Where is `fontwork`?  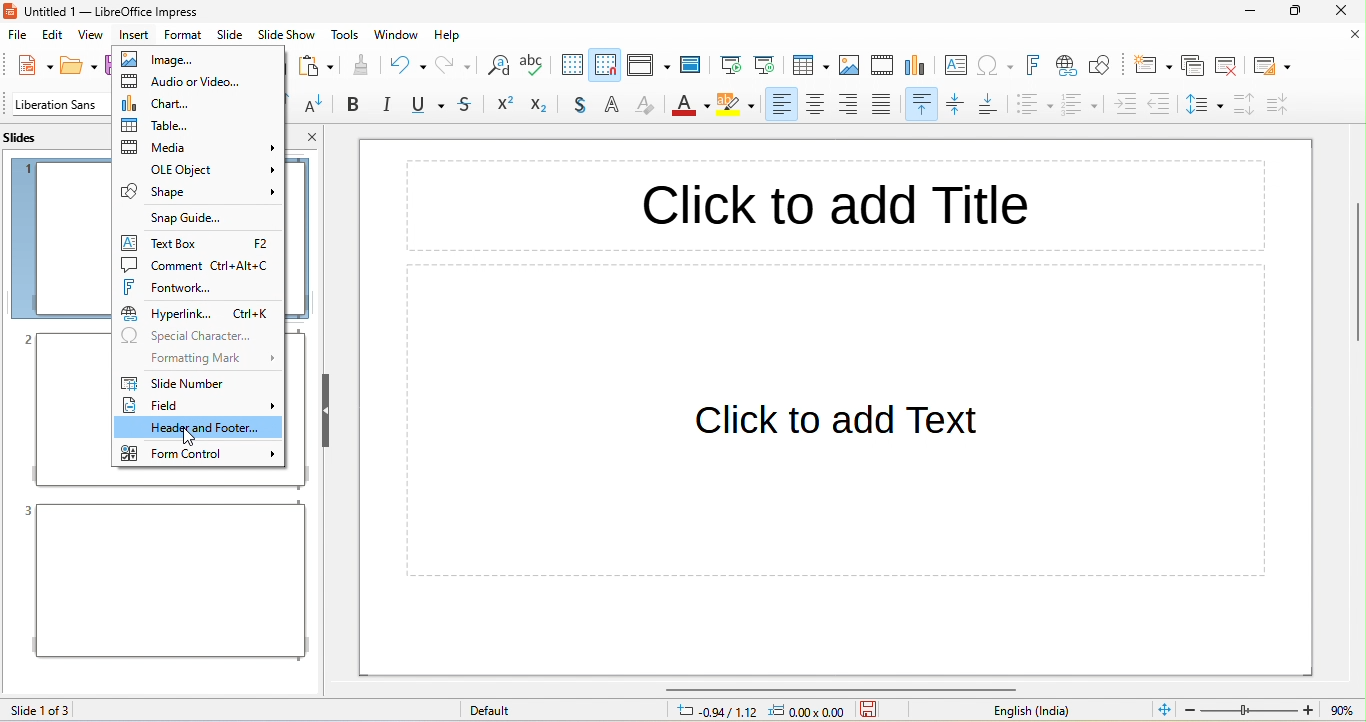
fontwork is located at coordinates (170, 287).